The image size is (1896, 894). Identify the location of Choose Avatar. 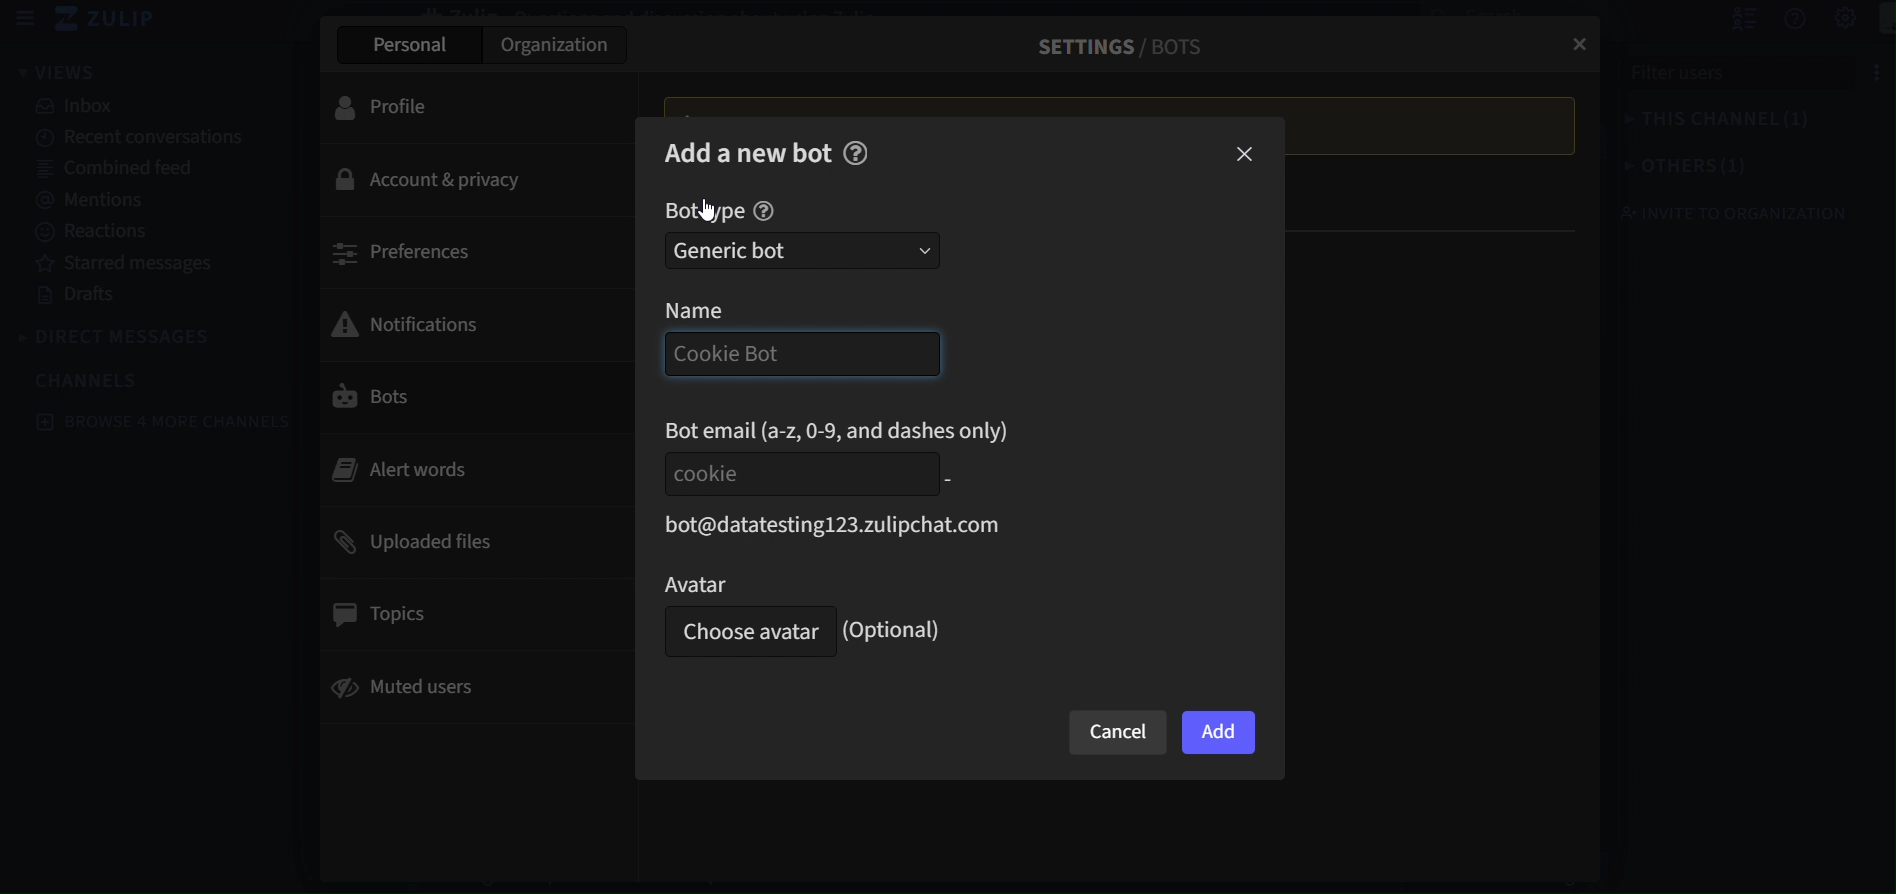
(745, 633).